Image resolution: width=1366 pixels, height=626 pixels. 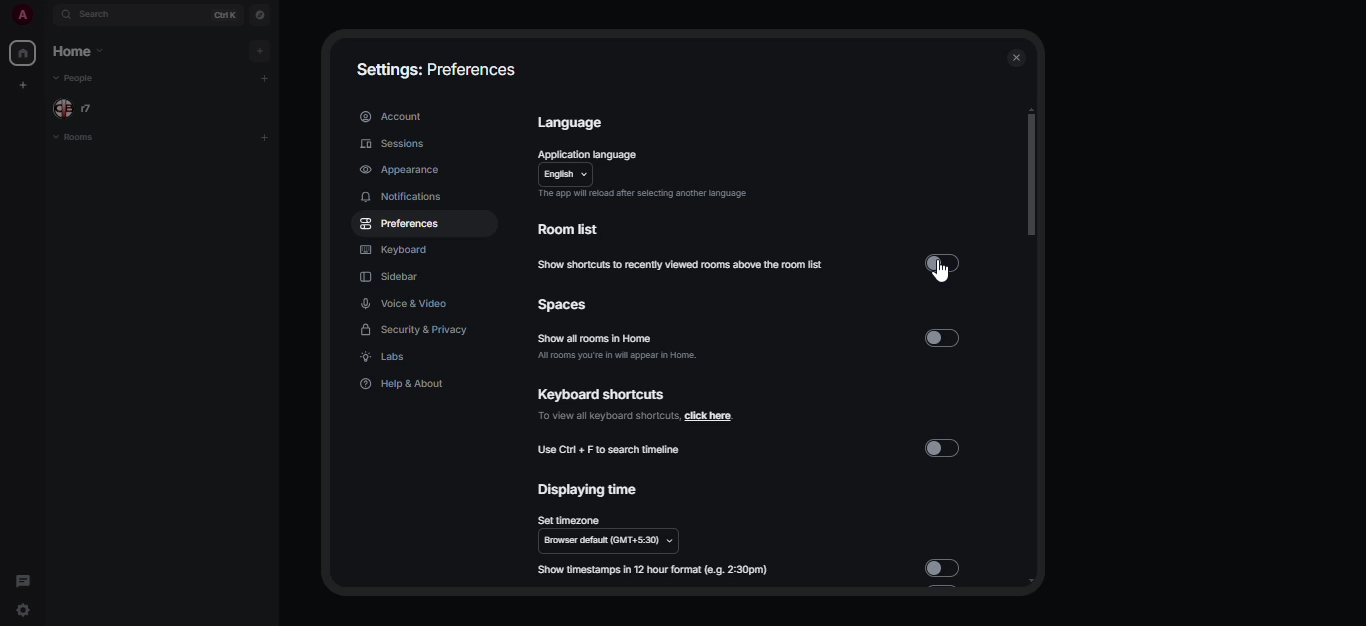 I want to click on use ctrl+F to search timeline, so click(x=612, y=448).